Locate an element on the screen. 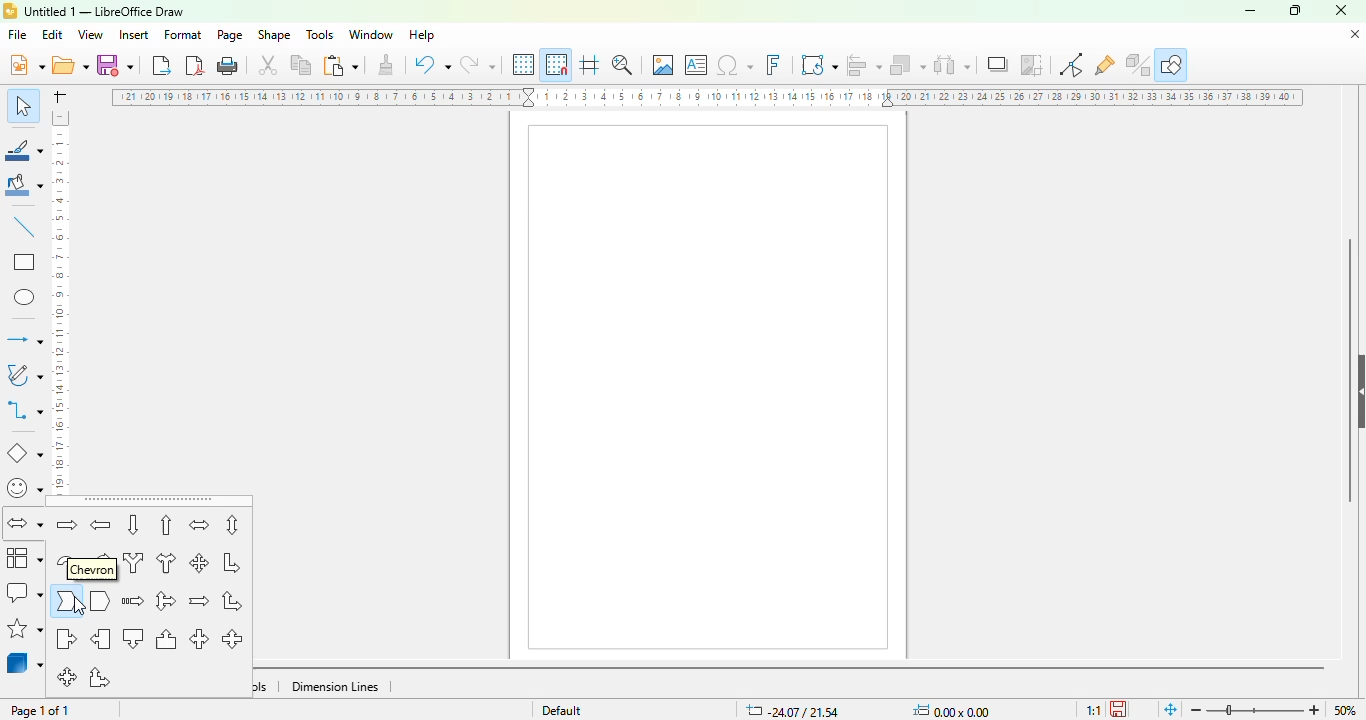  export is located at coordinates (163, 65).